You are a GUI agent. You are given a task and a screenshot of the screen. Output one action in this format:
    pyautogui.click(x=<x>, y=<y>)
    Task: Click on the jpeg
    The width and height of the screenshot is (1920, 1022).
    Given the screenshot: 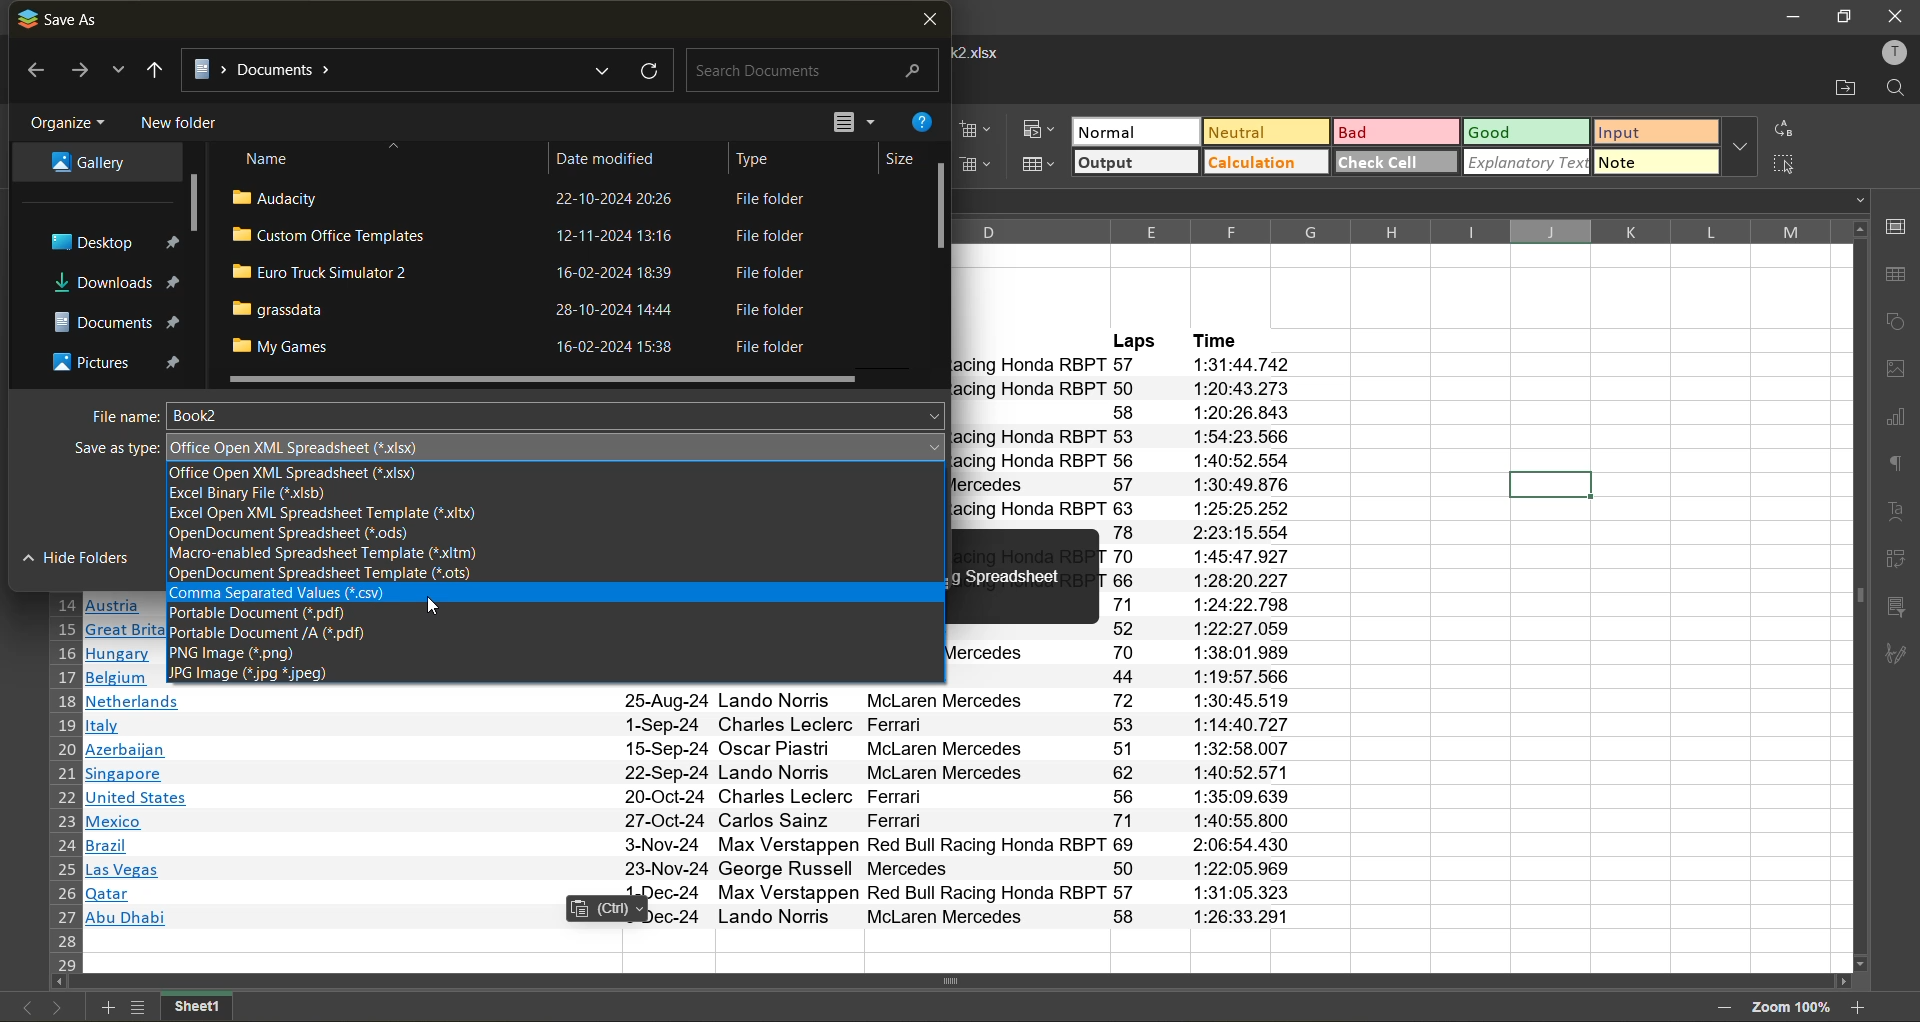 What is the action you would take?
    pyautogui.click(x=258, y=674)
    